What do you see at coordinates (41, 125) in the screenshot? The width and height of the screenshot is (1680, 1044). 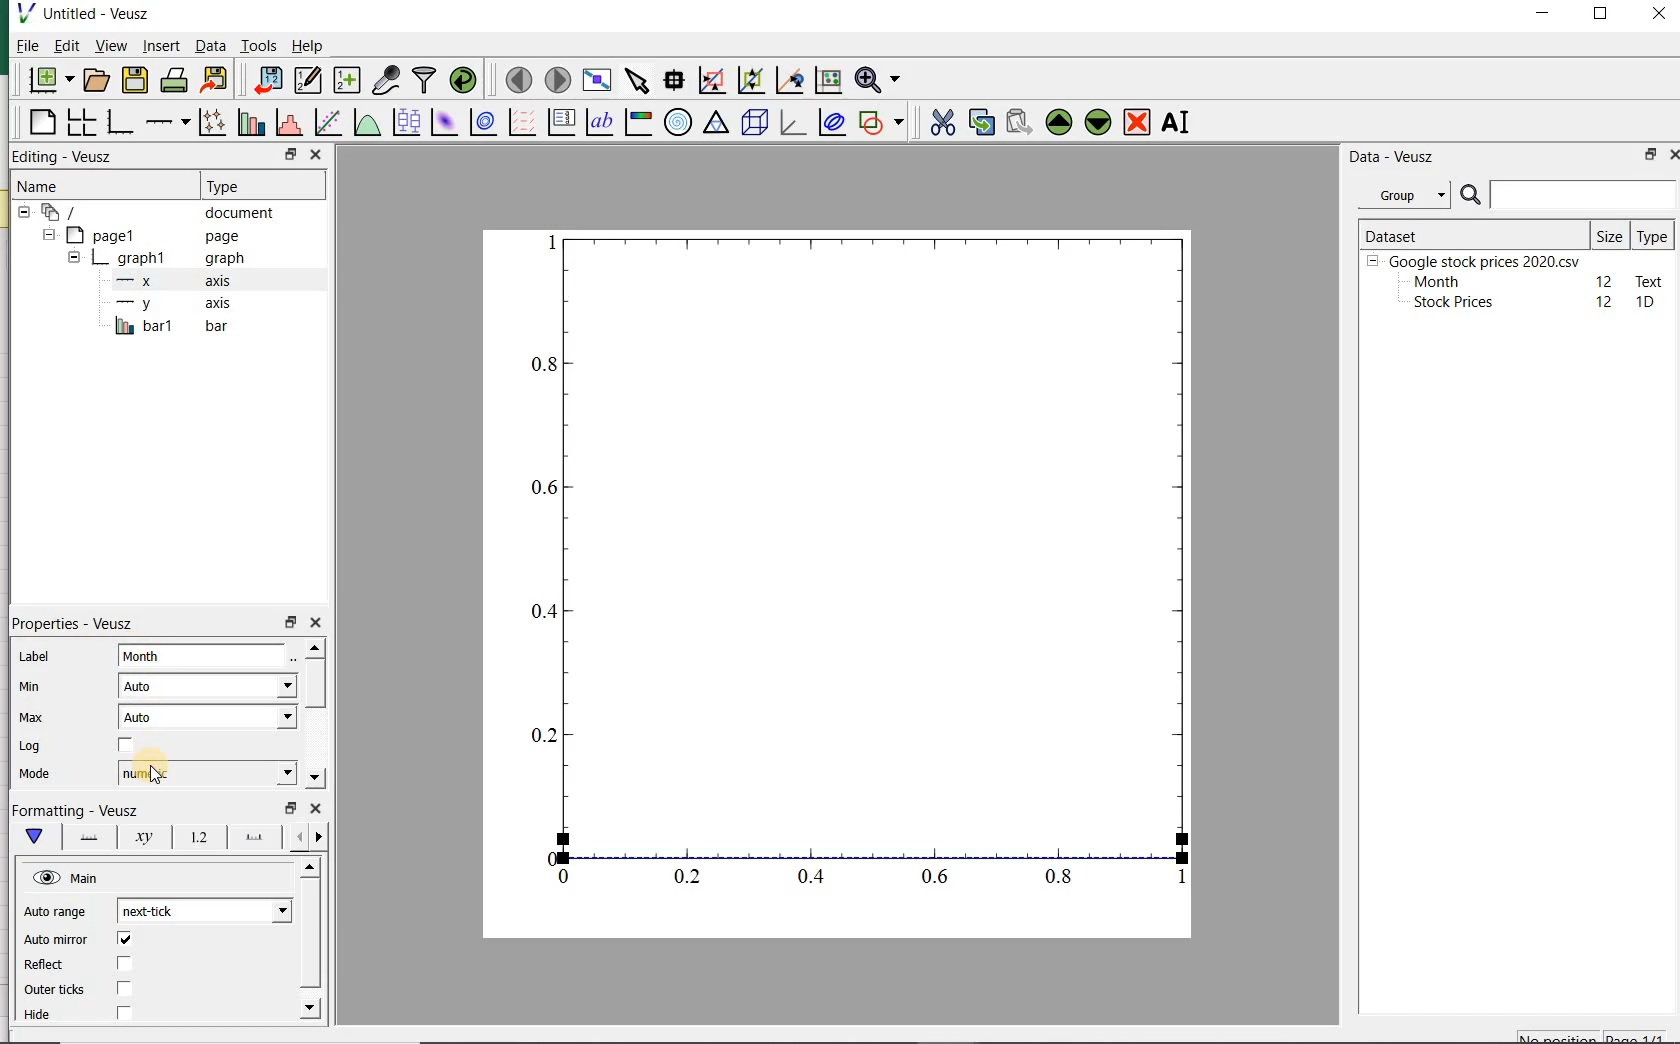 I see `blank page` at bounding box center [41, 125].